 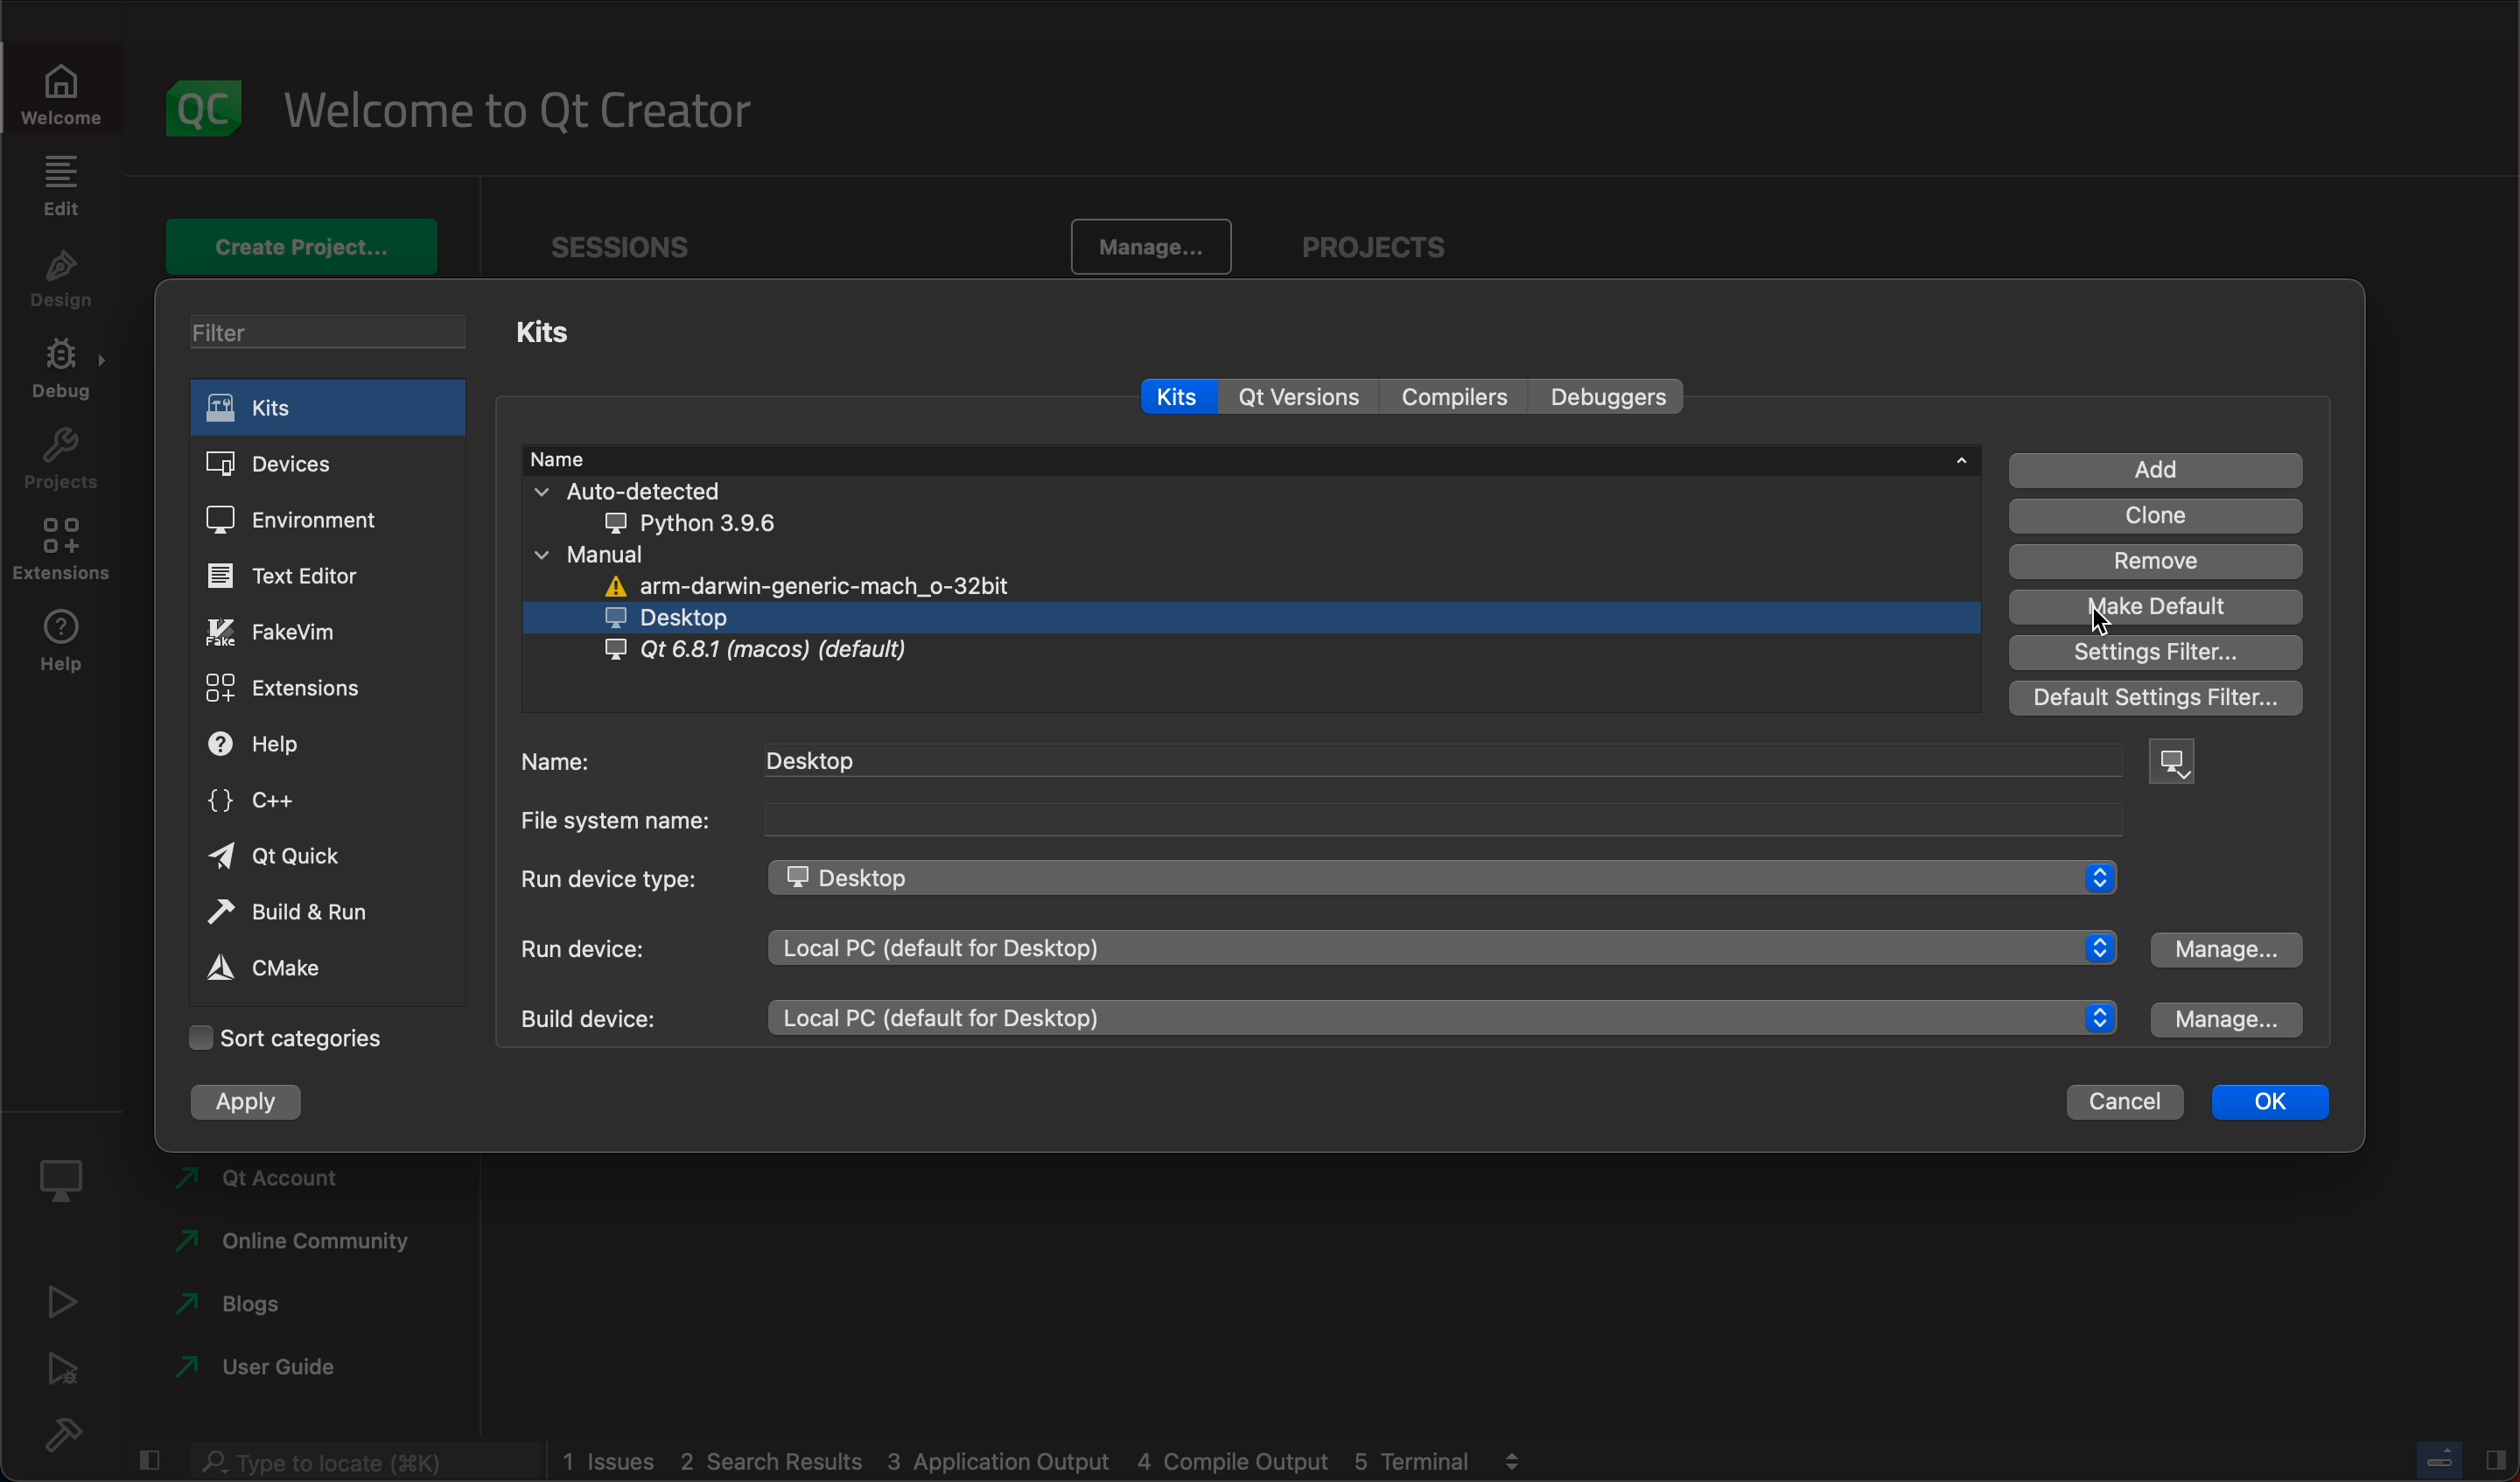 I want to click on debuggers, so click(x=1610, y=396).